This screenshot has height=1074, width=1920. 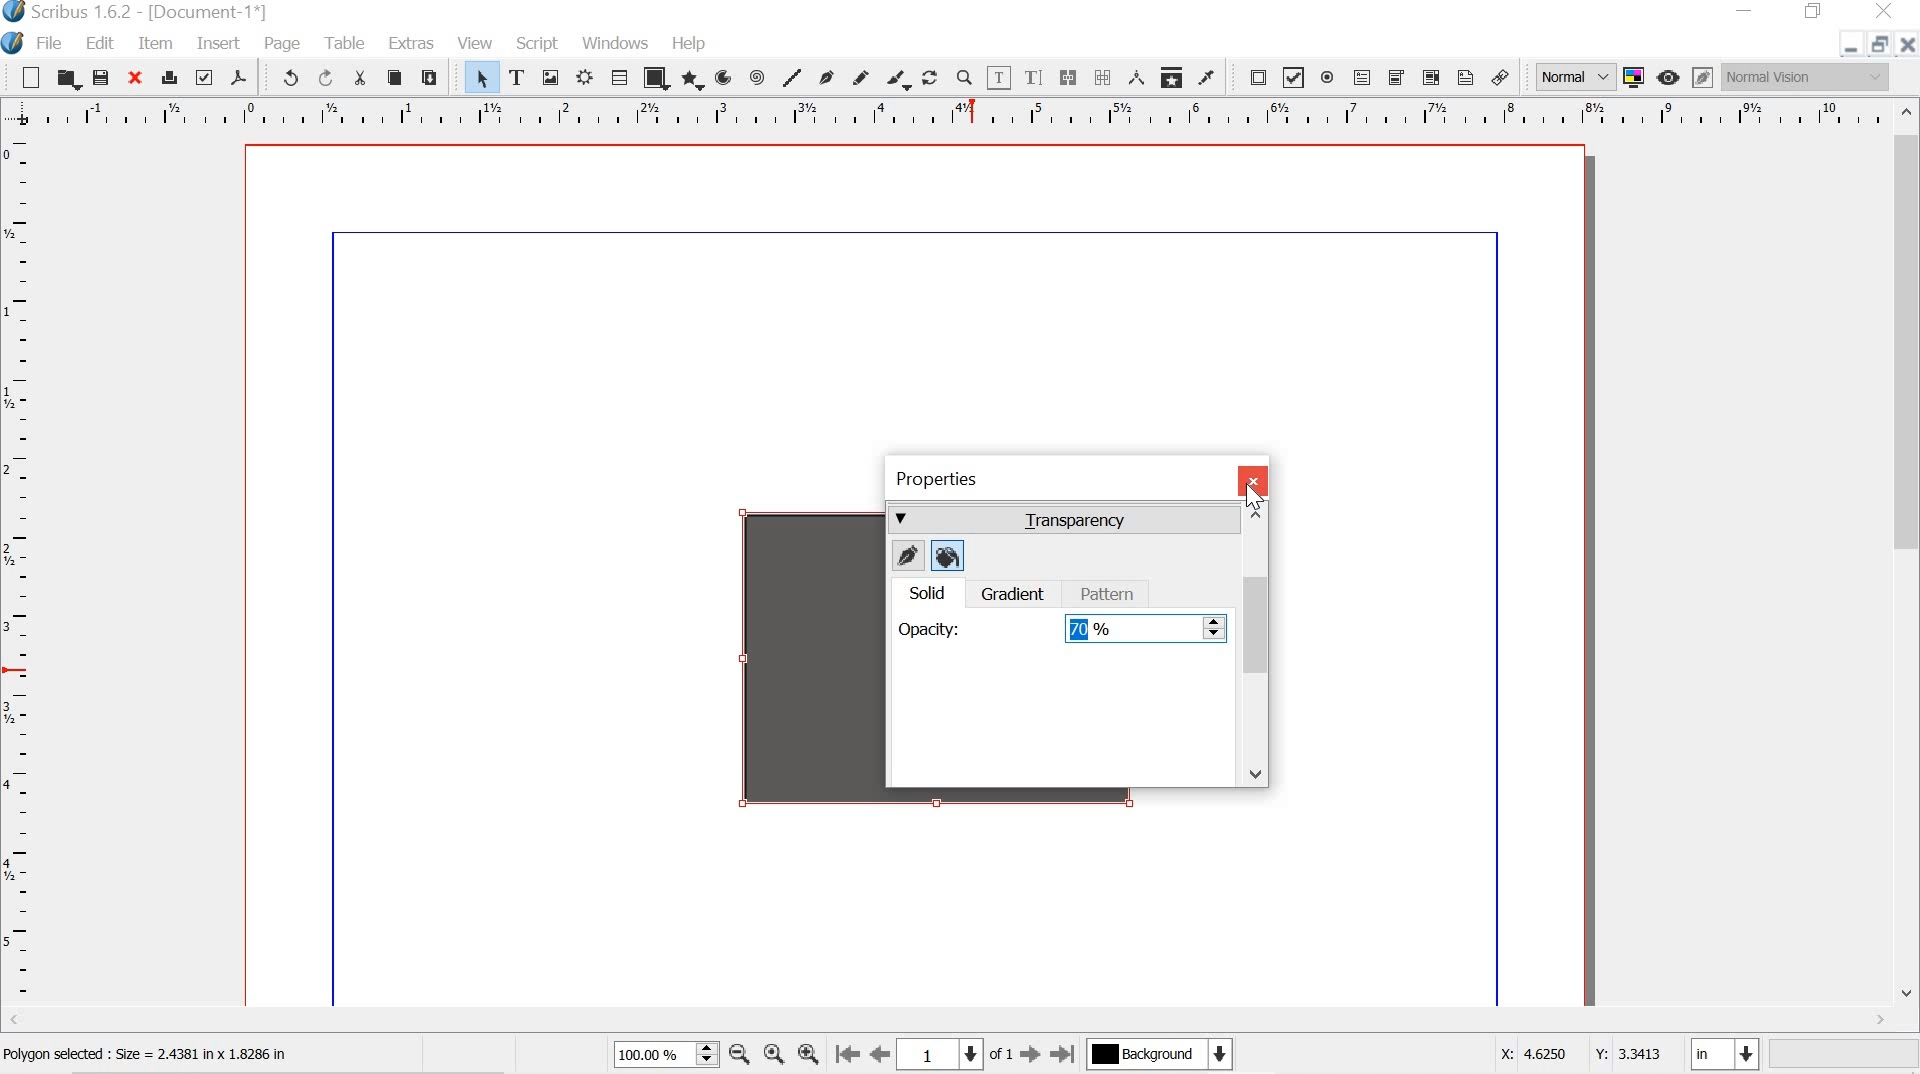 I want to click on pdf push button, so click(x=1254, y=77).